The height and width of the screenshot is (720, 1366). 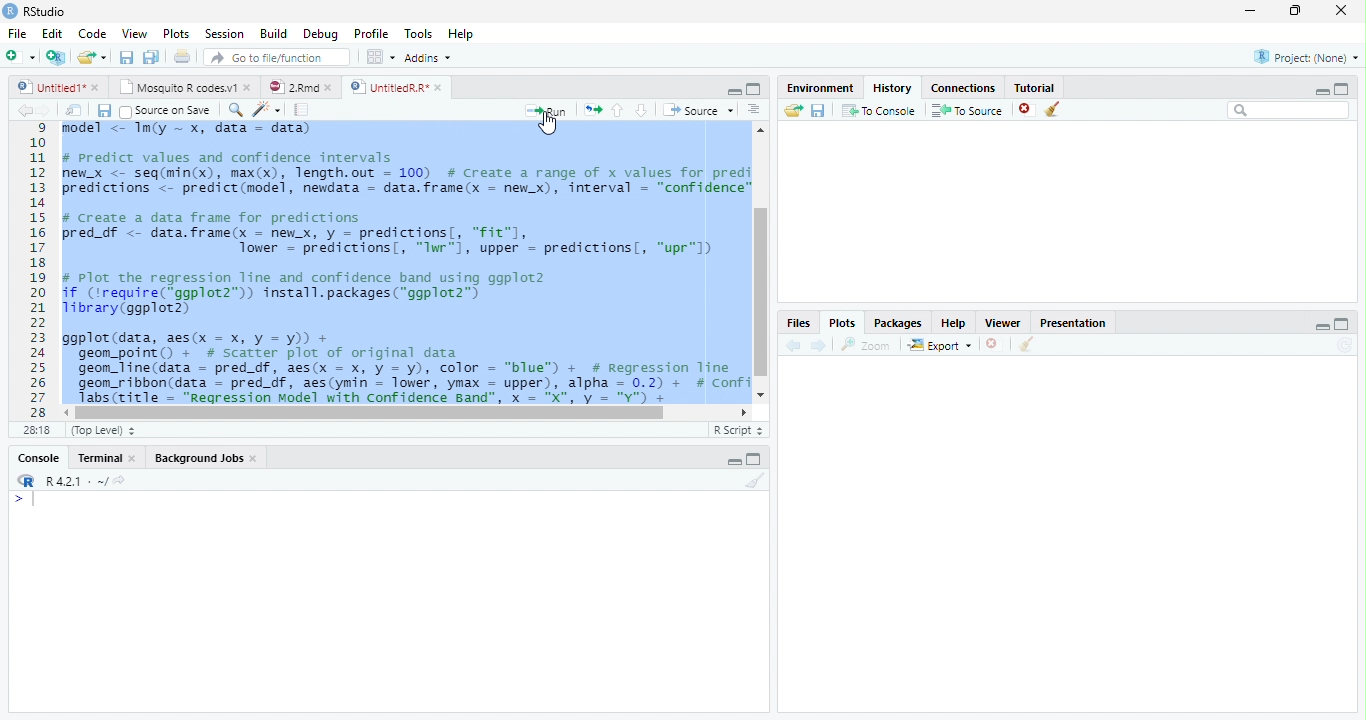 What do you see at coordinates (1291, 110) in the screenshot?
I see `Search` at bounding box center [1291, 110].